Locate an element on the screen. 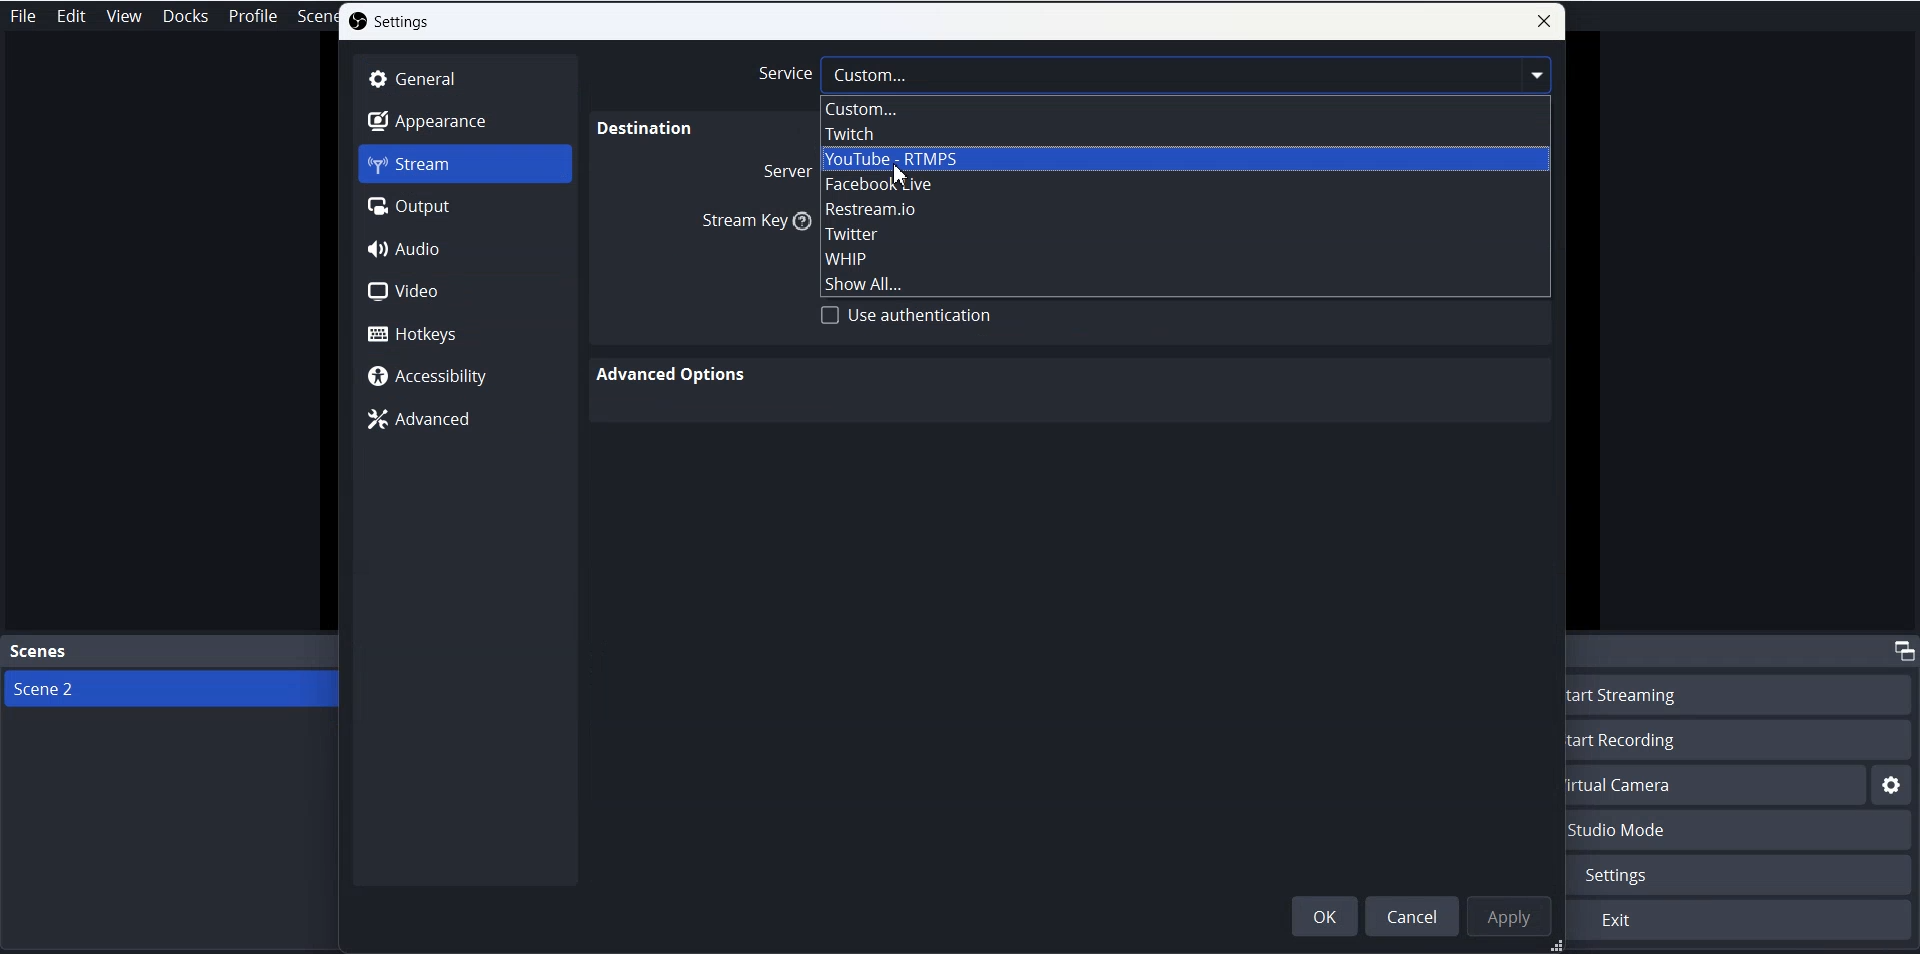  Edit is located at coordinates (72, 16).